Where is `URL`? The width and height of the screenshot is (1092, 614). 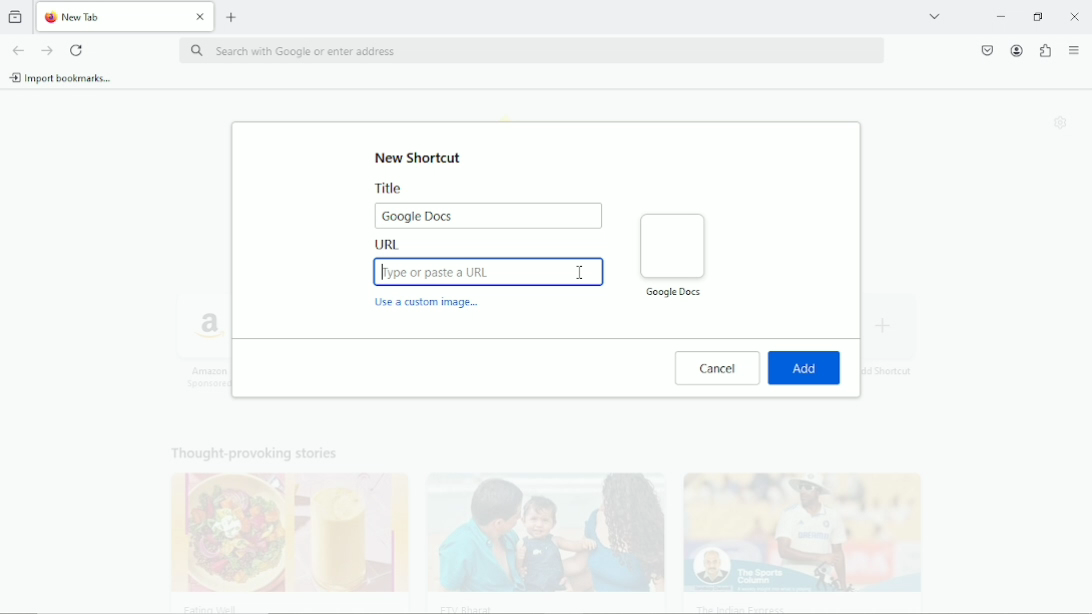 URL is located at coordinates (489, 264).